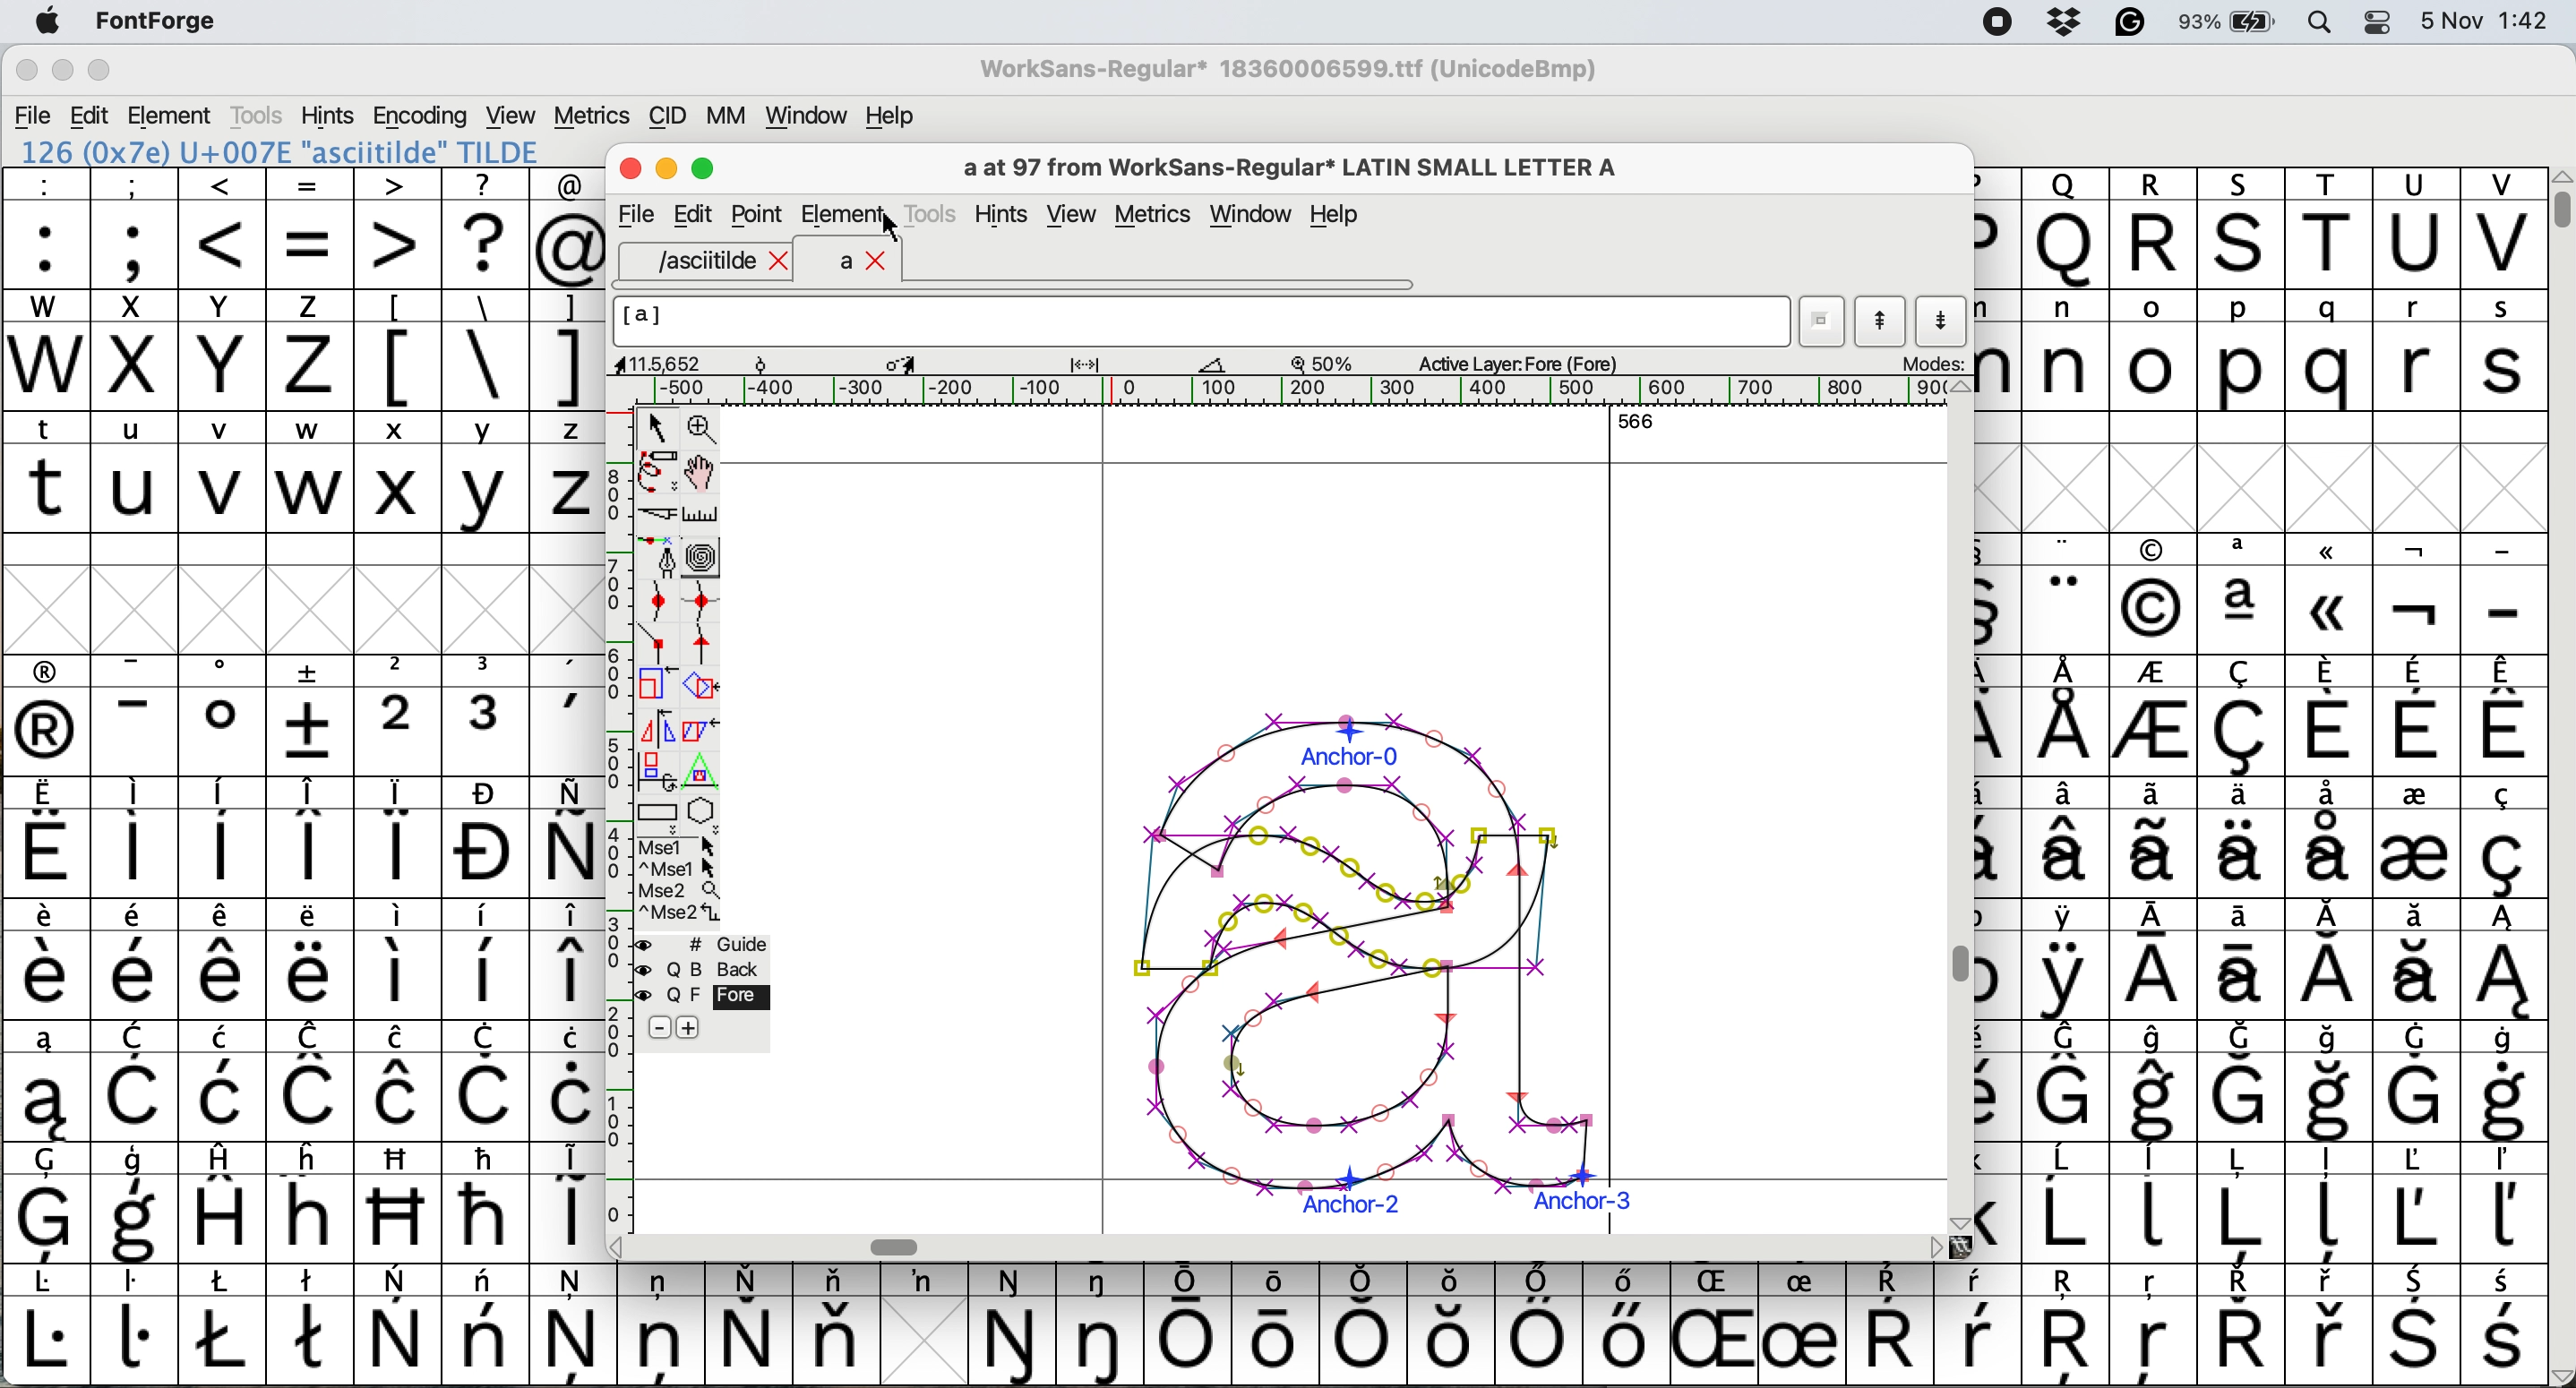 This screenshot has width=2576, height=1388. Describe the element at coordinates (2503, 960) in the screenshot. I see `symbol` at that location.